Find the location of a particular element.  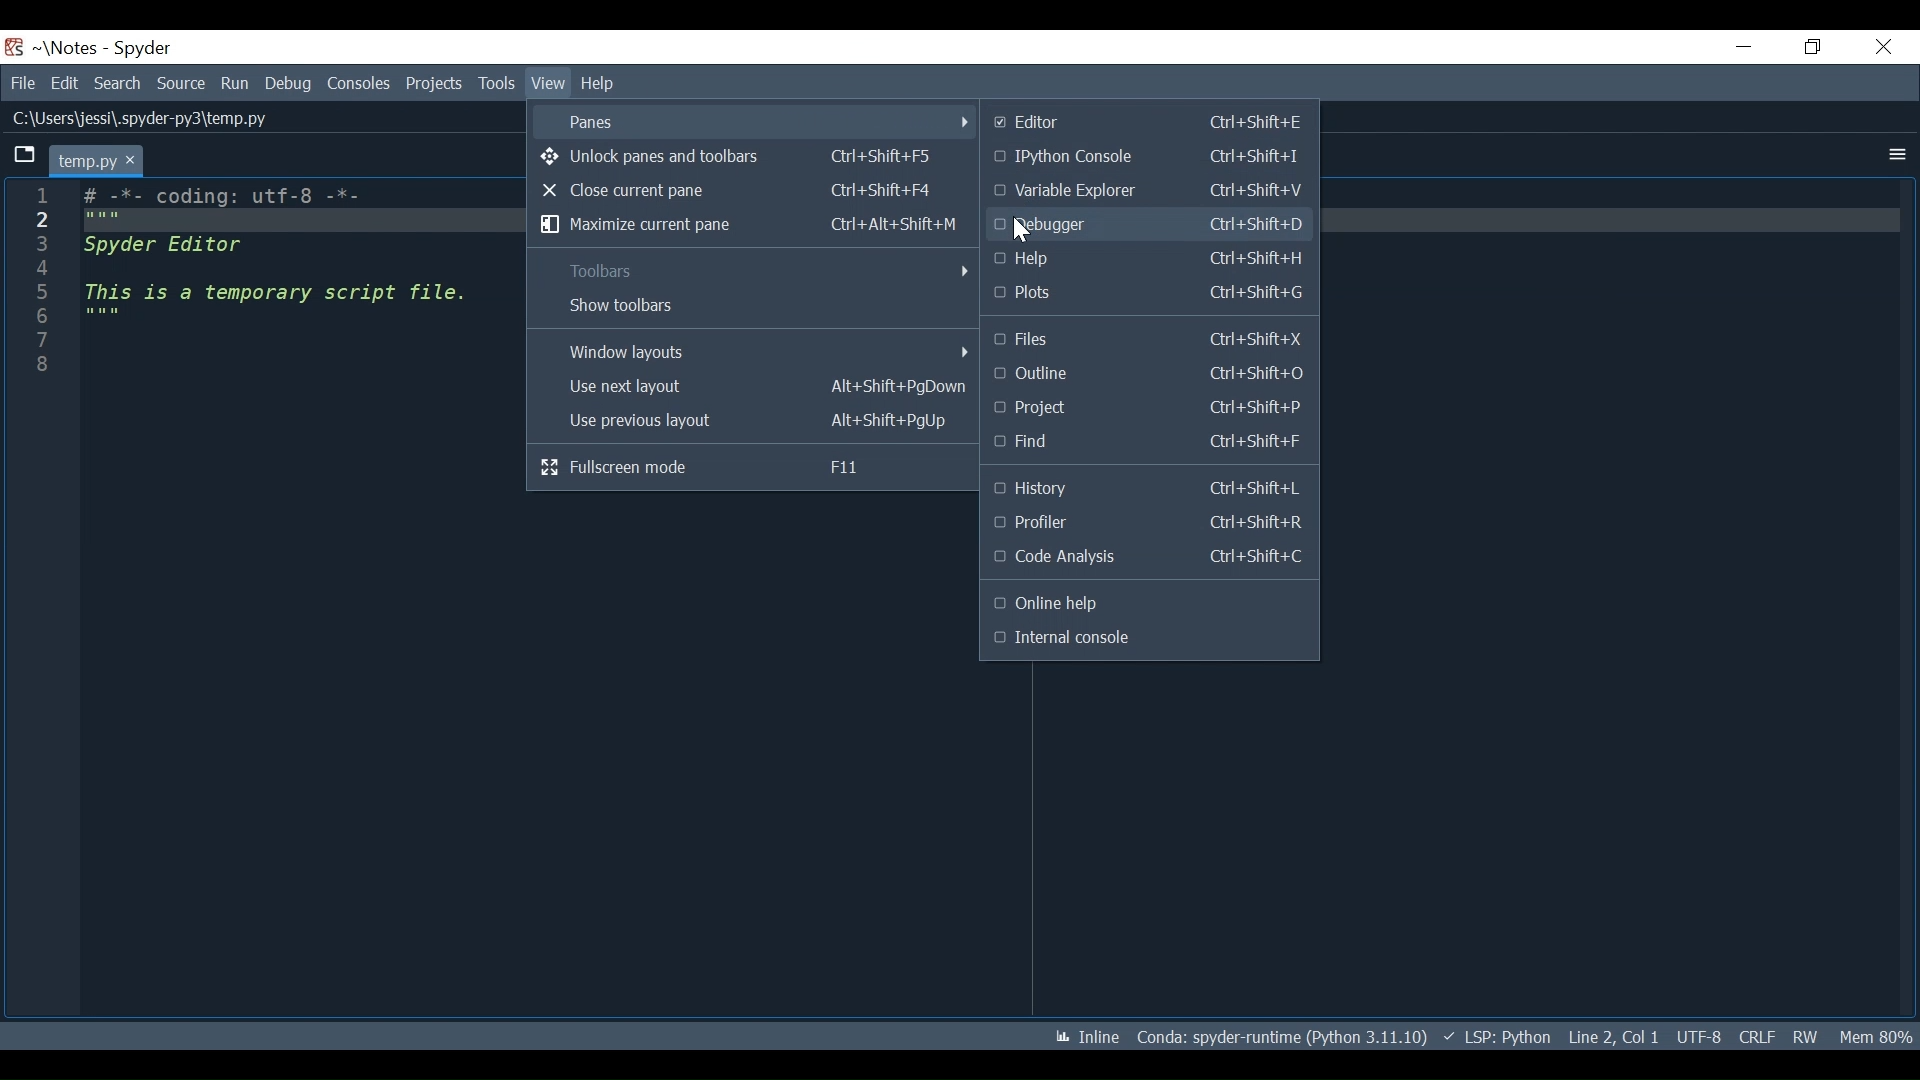

View is located at coordinates (496, 83).